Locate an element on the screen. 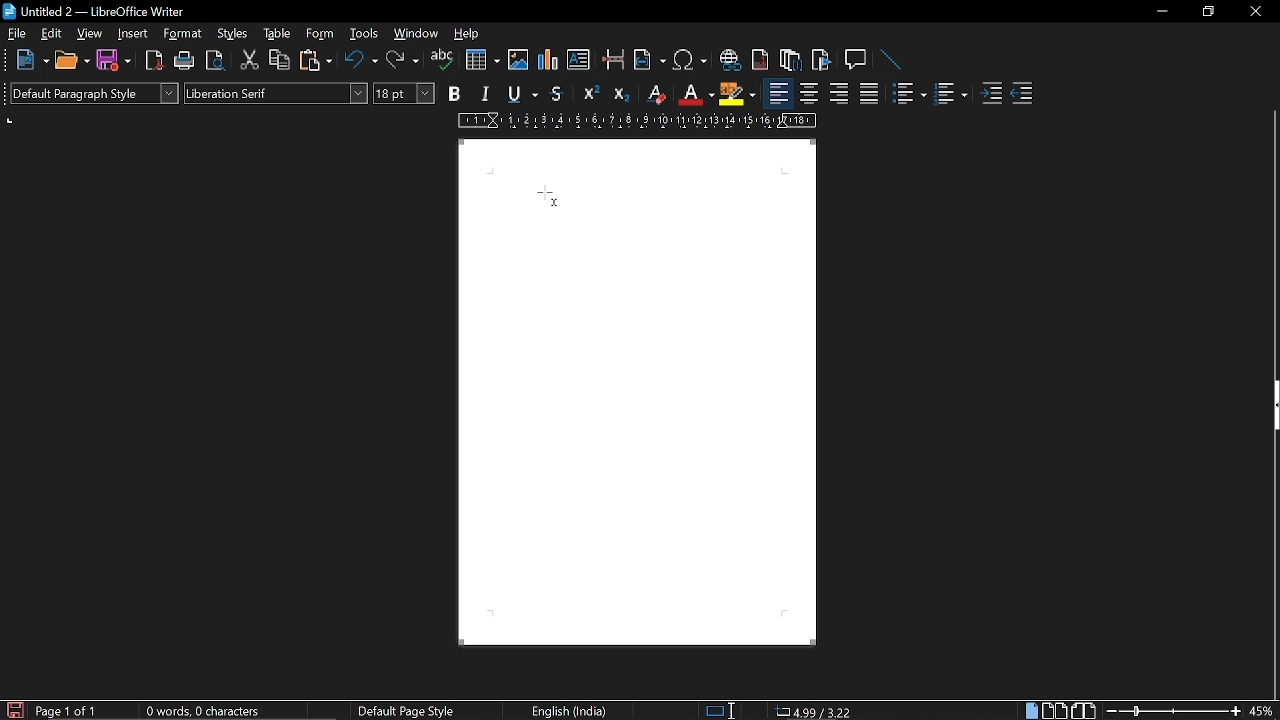 This screenshot has height=720, width=1280. highlight is located at coordinates (737, 93).